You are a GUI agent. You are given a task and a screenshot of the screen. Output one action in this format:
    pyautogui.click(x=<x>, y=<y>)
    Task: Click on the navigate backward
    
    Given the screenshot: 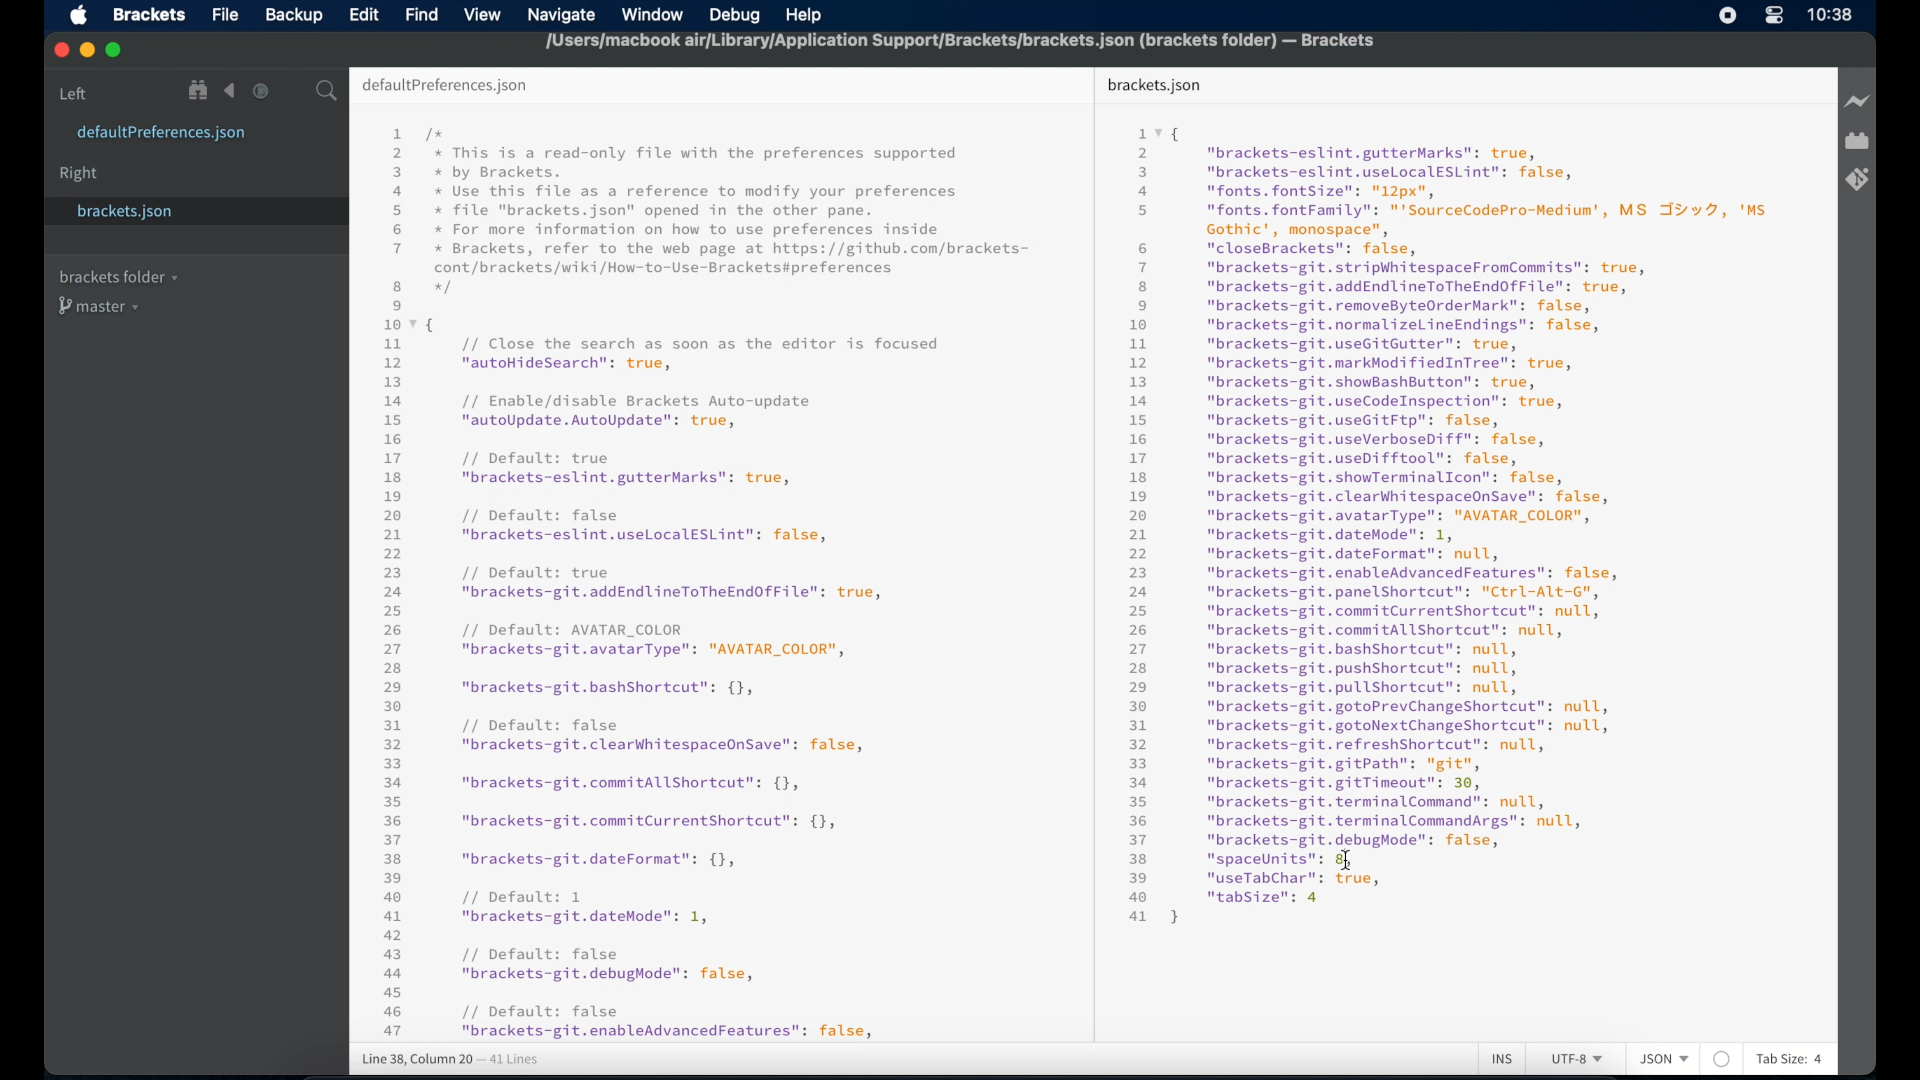 What is the action you would take?
    pyautogui.click(x=230, y=91)
    